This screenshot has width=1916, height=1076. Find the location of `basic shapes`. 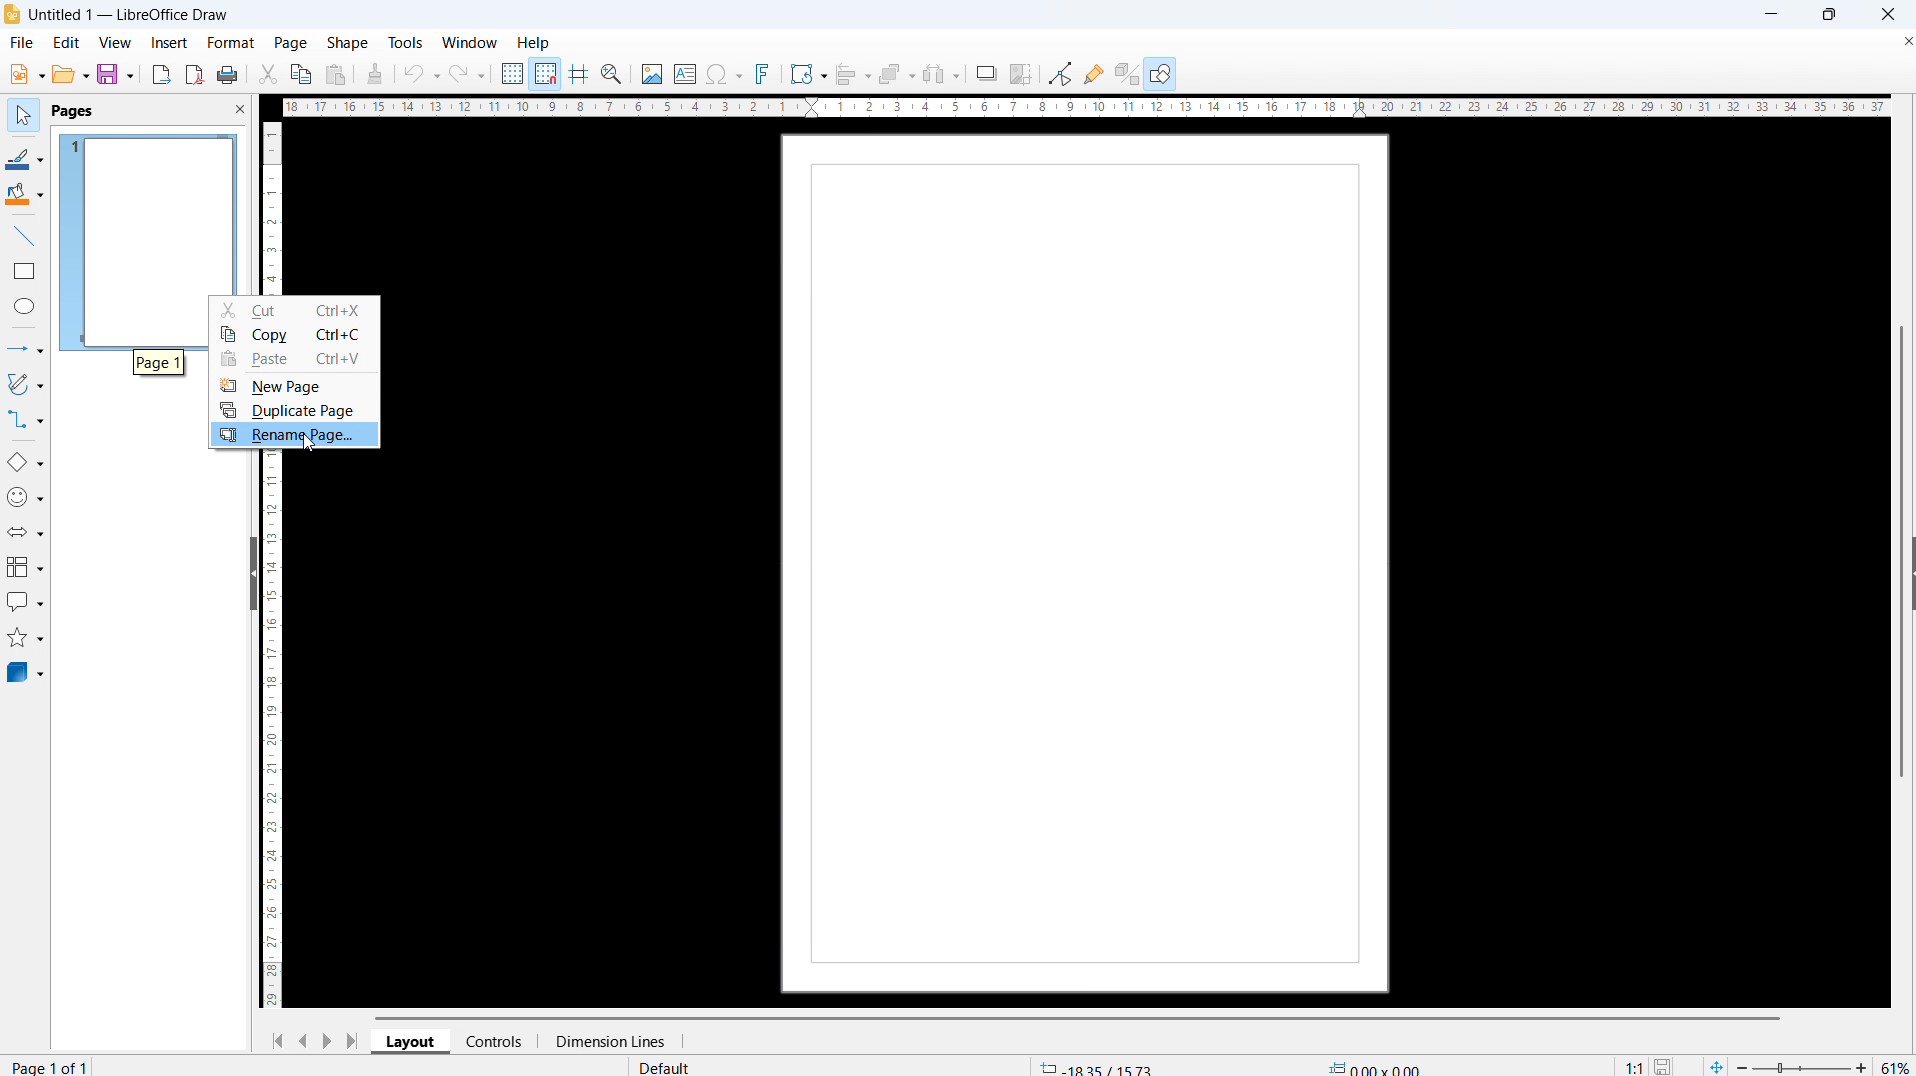

basic shapes is located at coordinates (25, 463).